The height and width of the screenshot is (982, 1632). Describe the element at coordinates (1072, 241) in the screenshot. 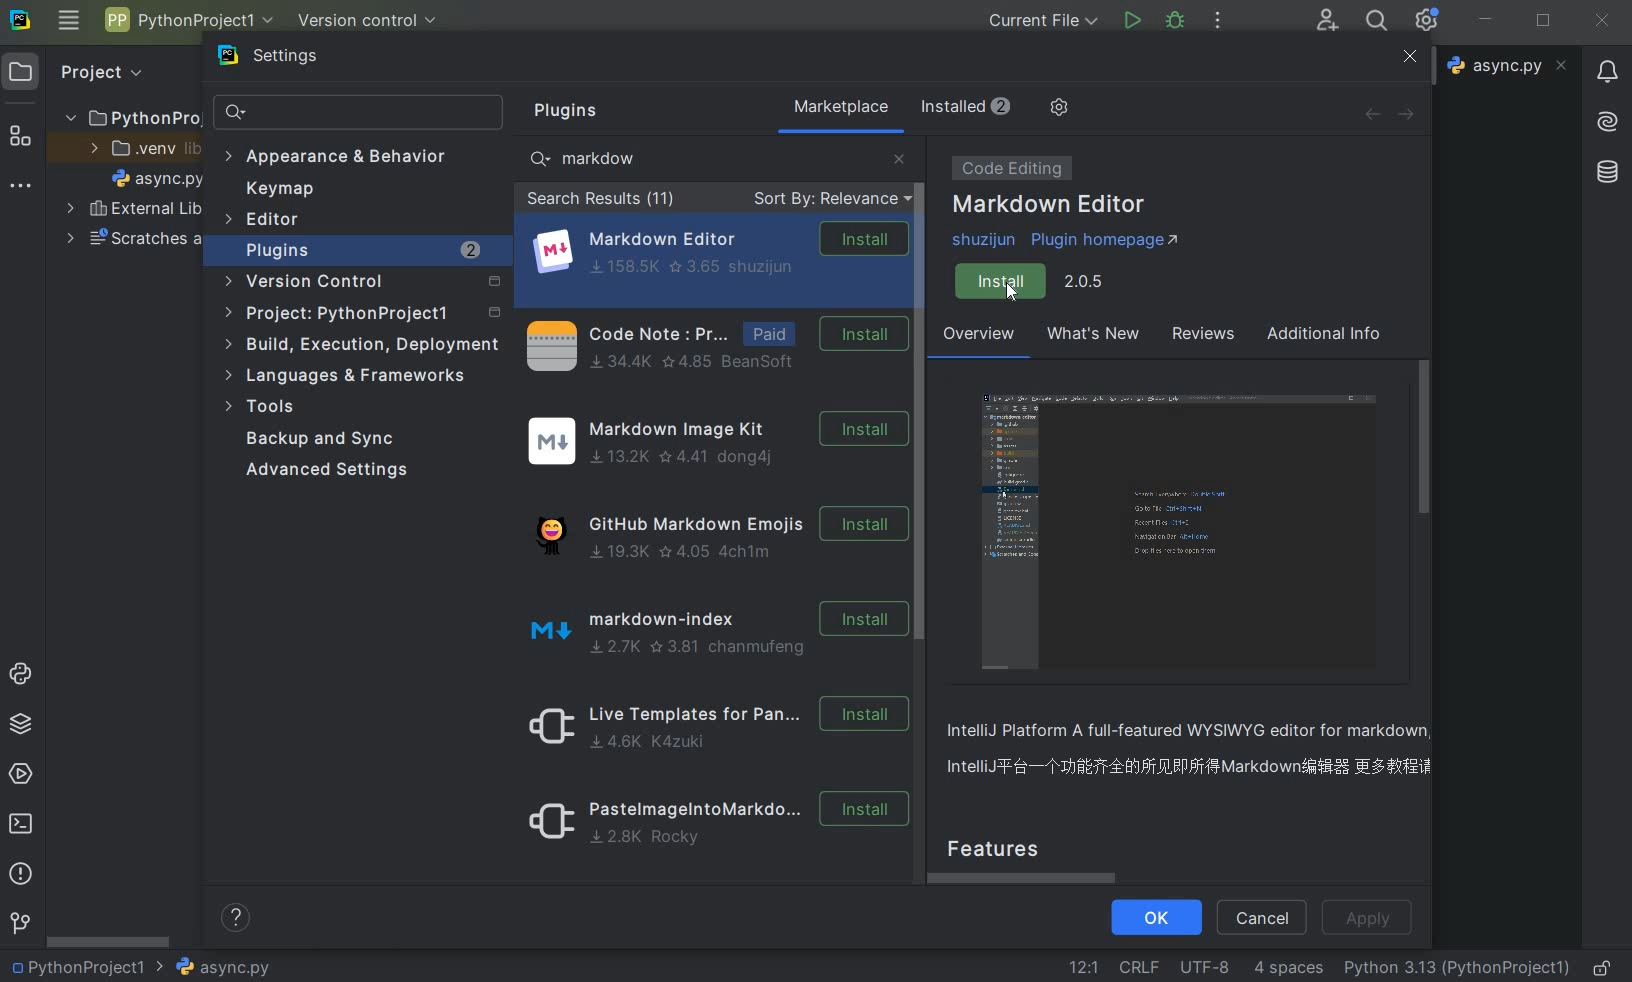

I see `plugin homepage` at that location.